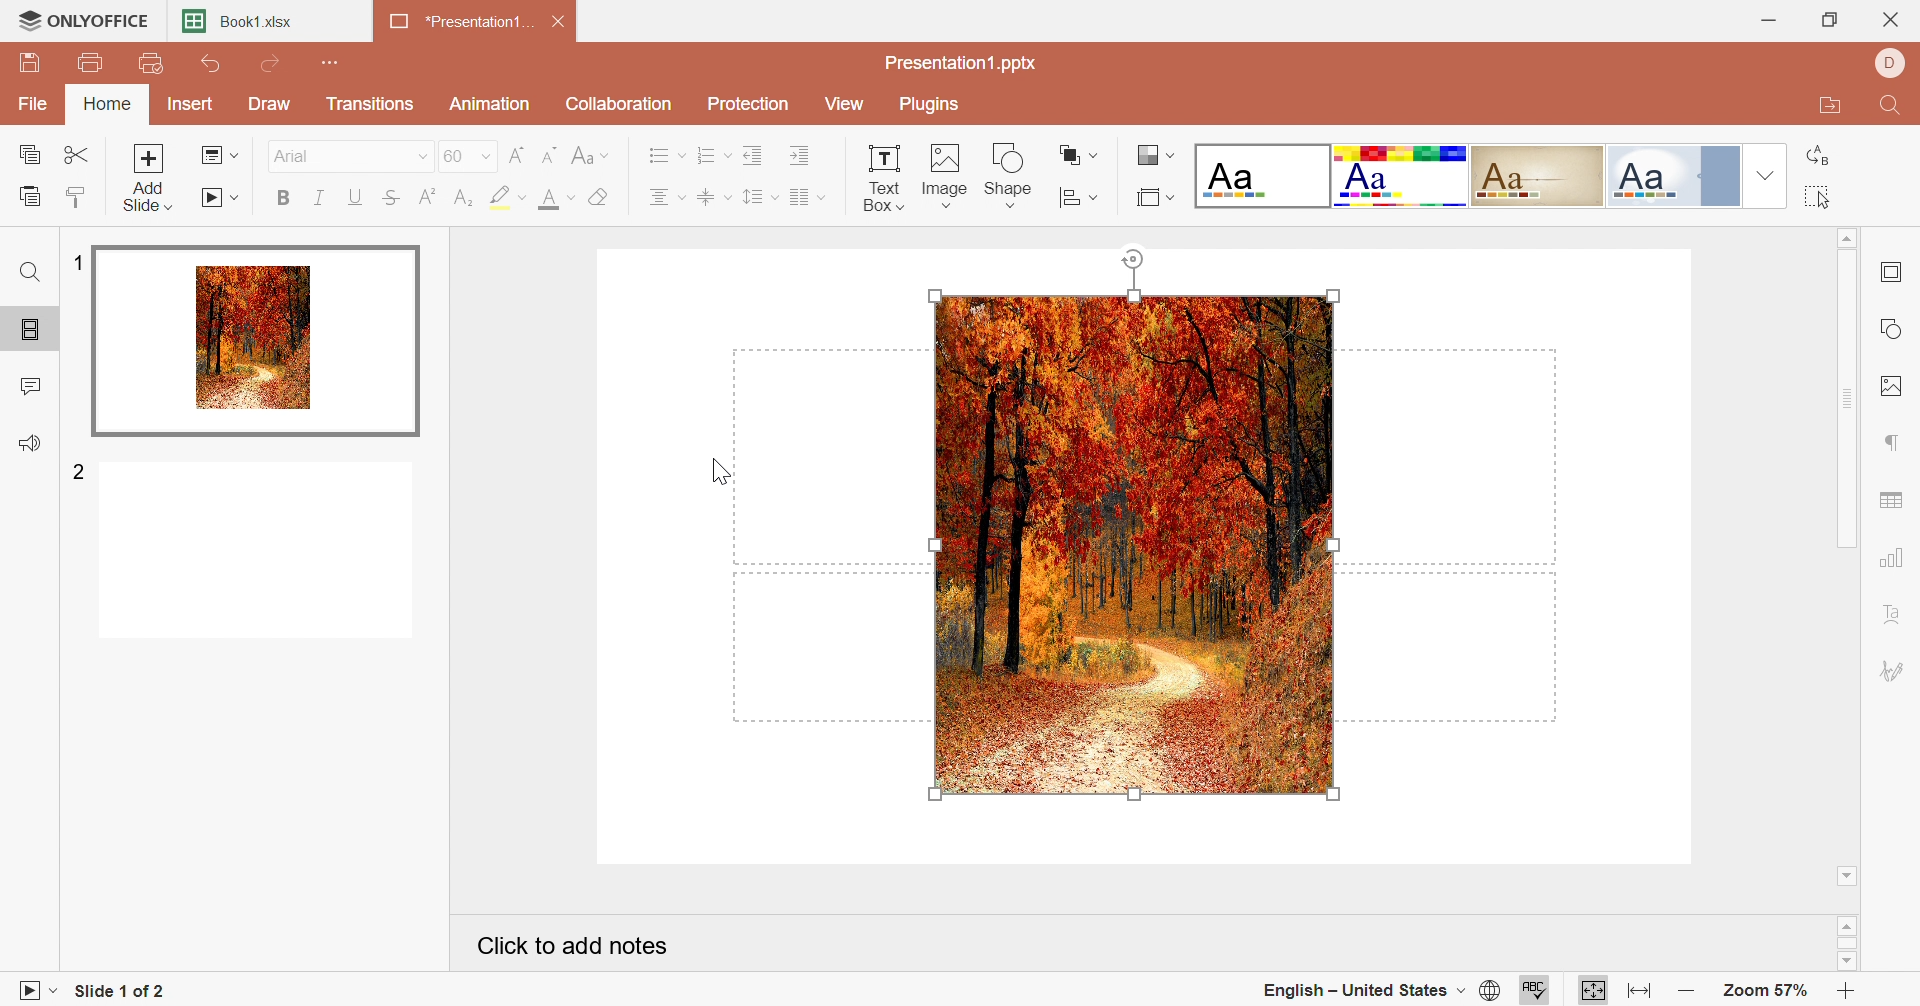 The width and height of the screenshot is (1920, 1006). I want to click on Plugins, so click(933, 105).